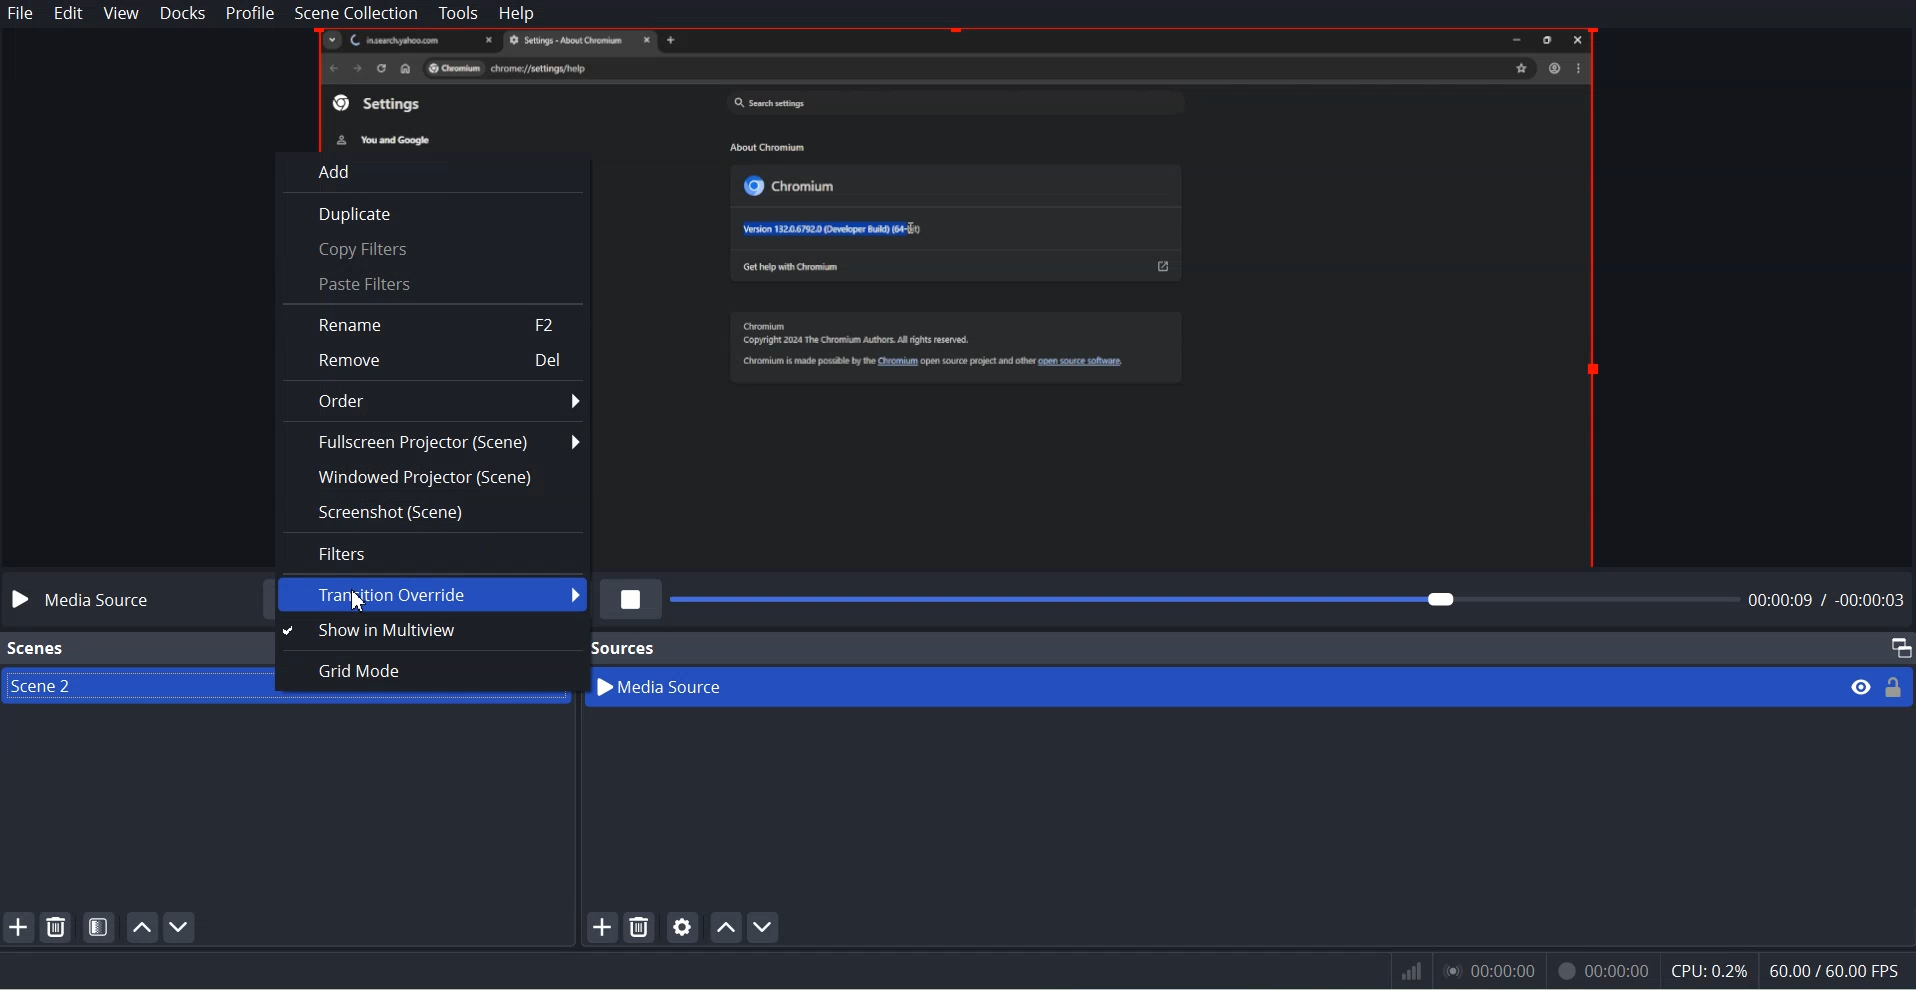 Image resolution: width=1916 pixels, height=990 pixels. I want to click on Show Multiview, so click(423, 632).